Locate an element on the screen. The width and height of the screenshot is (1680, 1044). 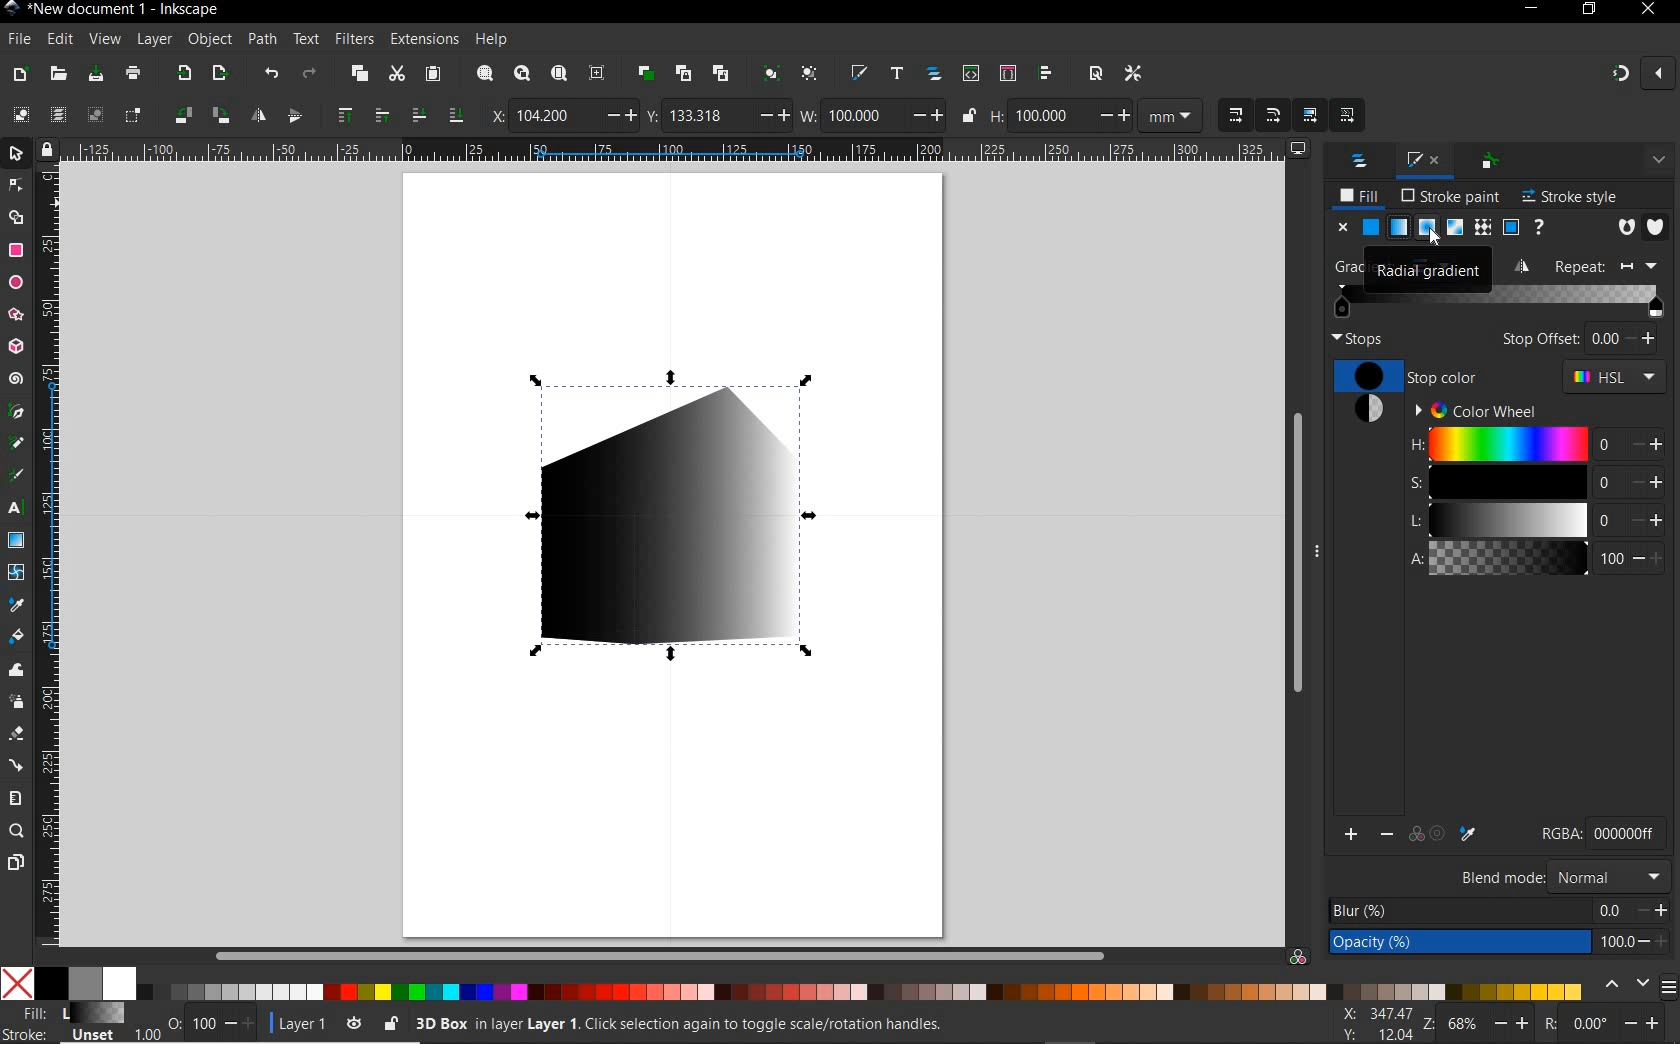
increase/decrease is located at coordinates (1655, 925).